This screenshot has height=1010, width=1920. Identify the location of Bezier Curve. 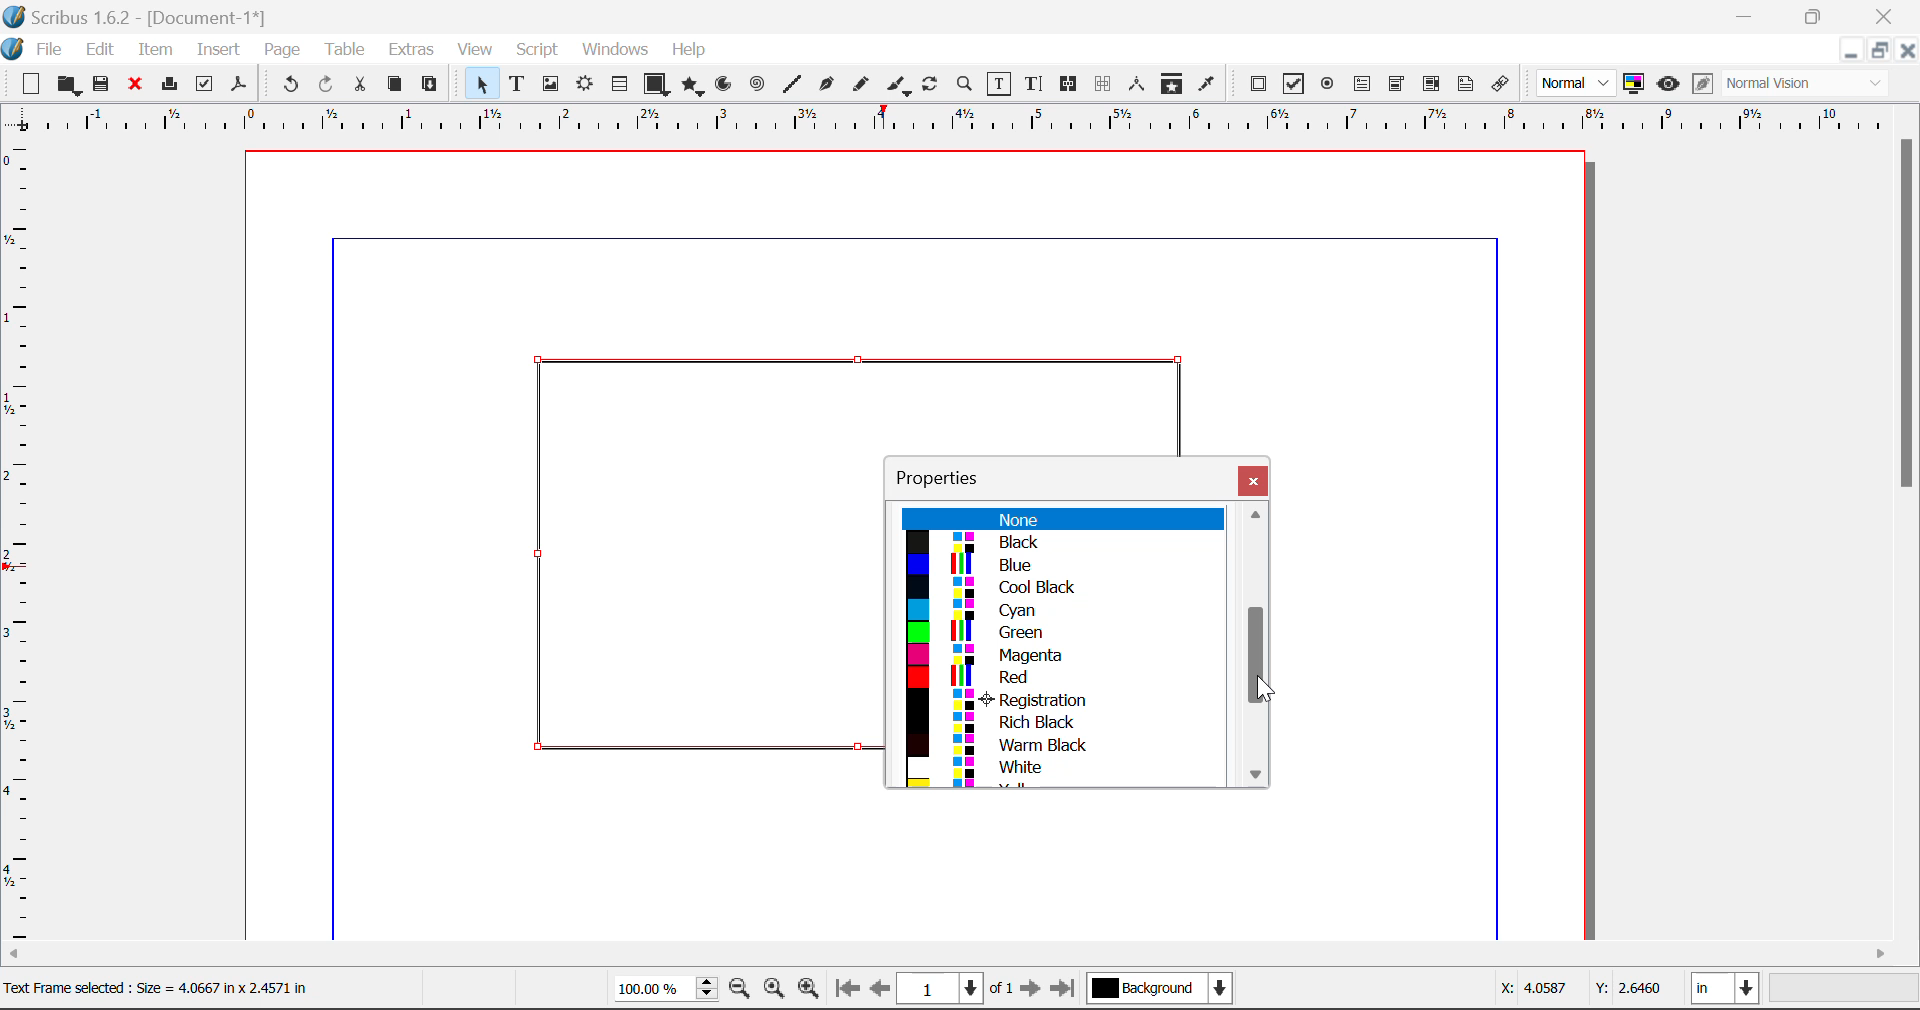
(824, 84).